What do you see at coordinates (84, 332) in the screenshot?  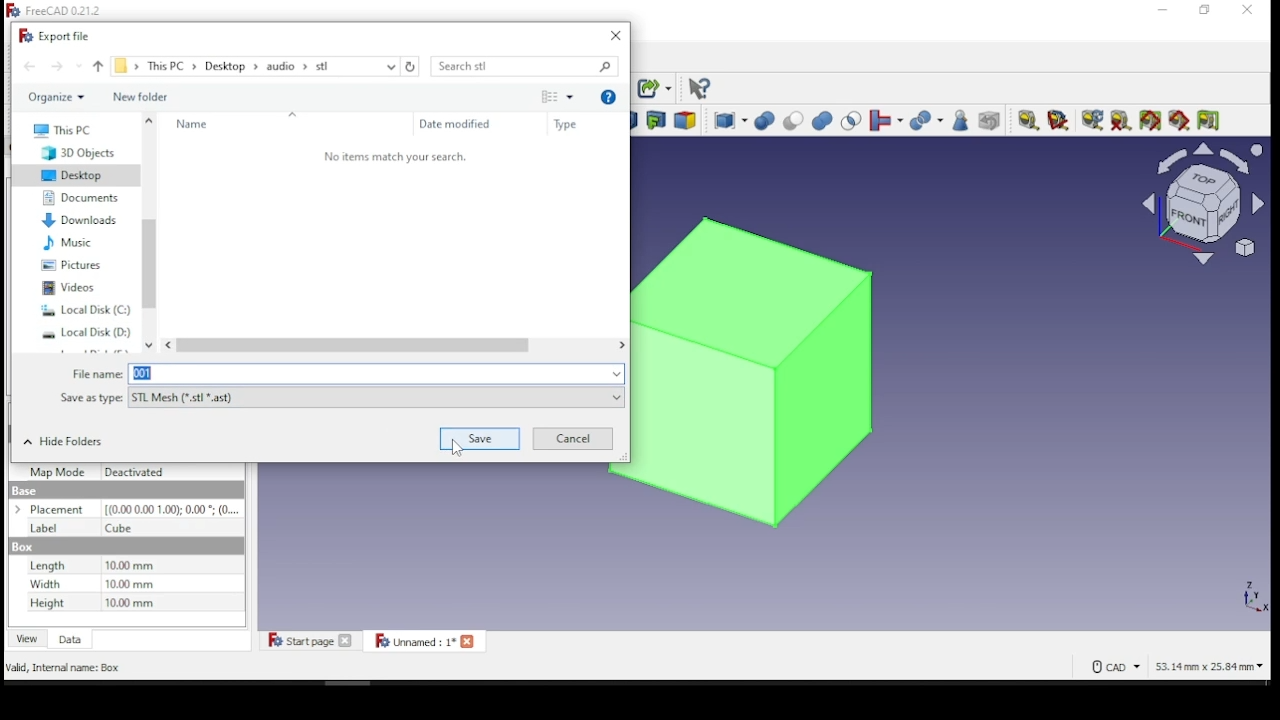 I see `system drive 2` at bounding box center [84, 332].